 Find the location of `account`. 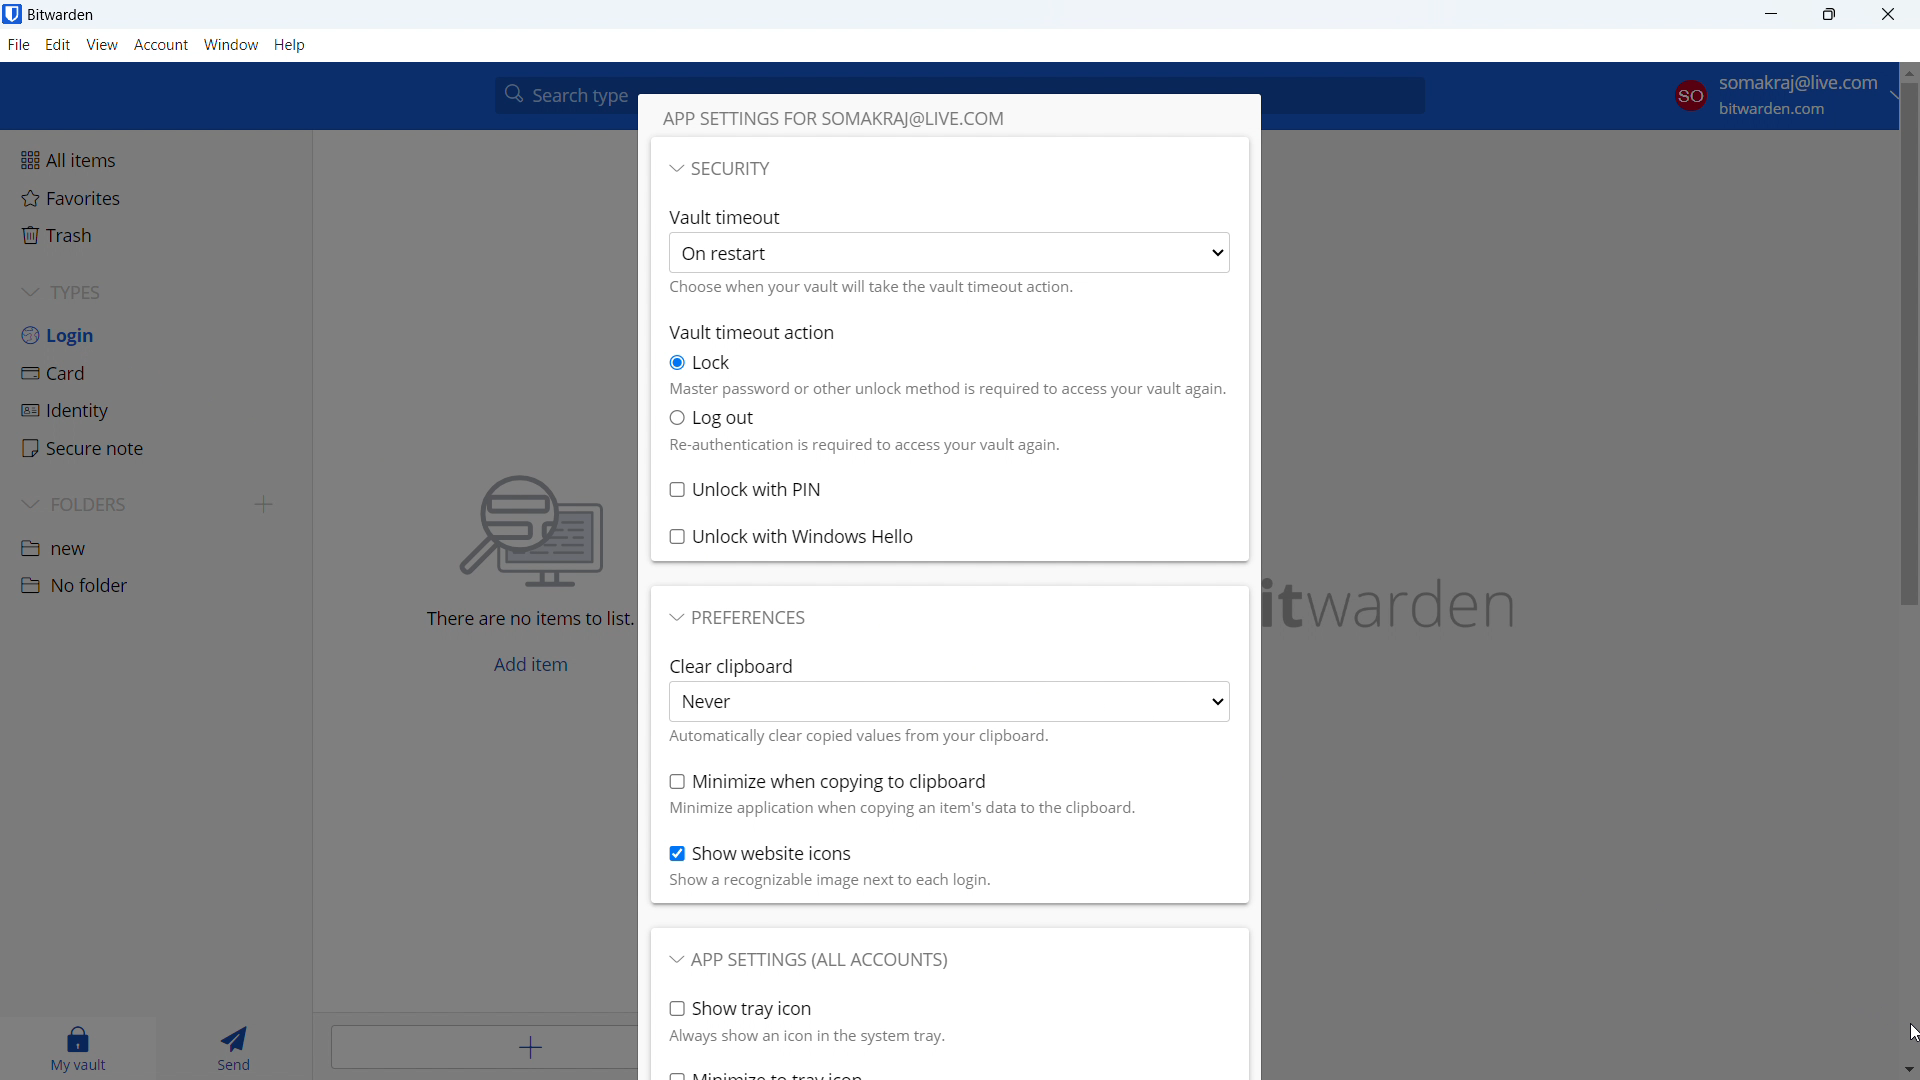

account is located at coordinates (1776, 99).